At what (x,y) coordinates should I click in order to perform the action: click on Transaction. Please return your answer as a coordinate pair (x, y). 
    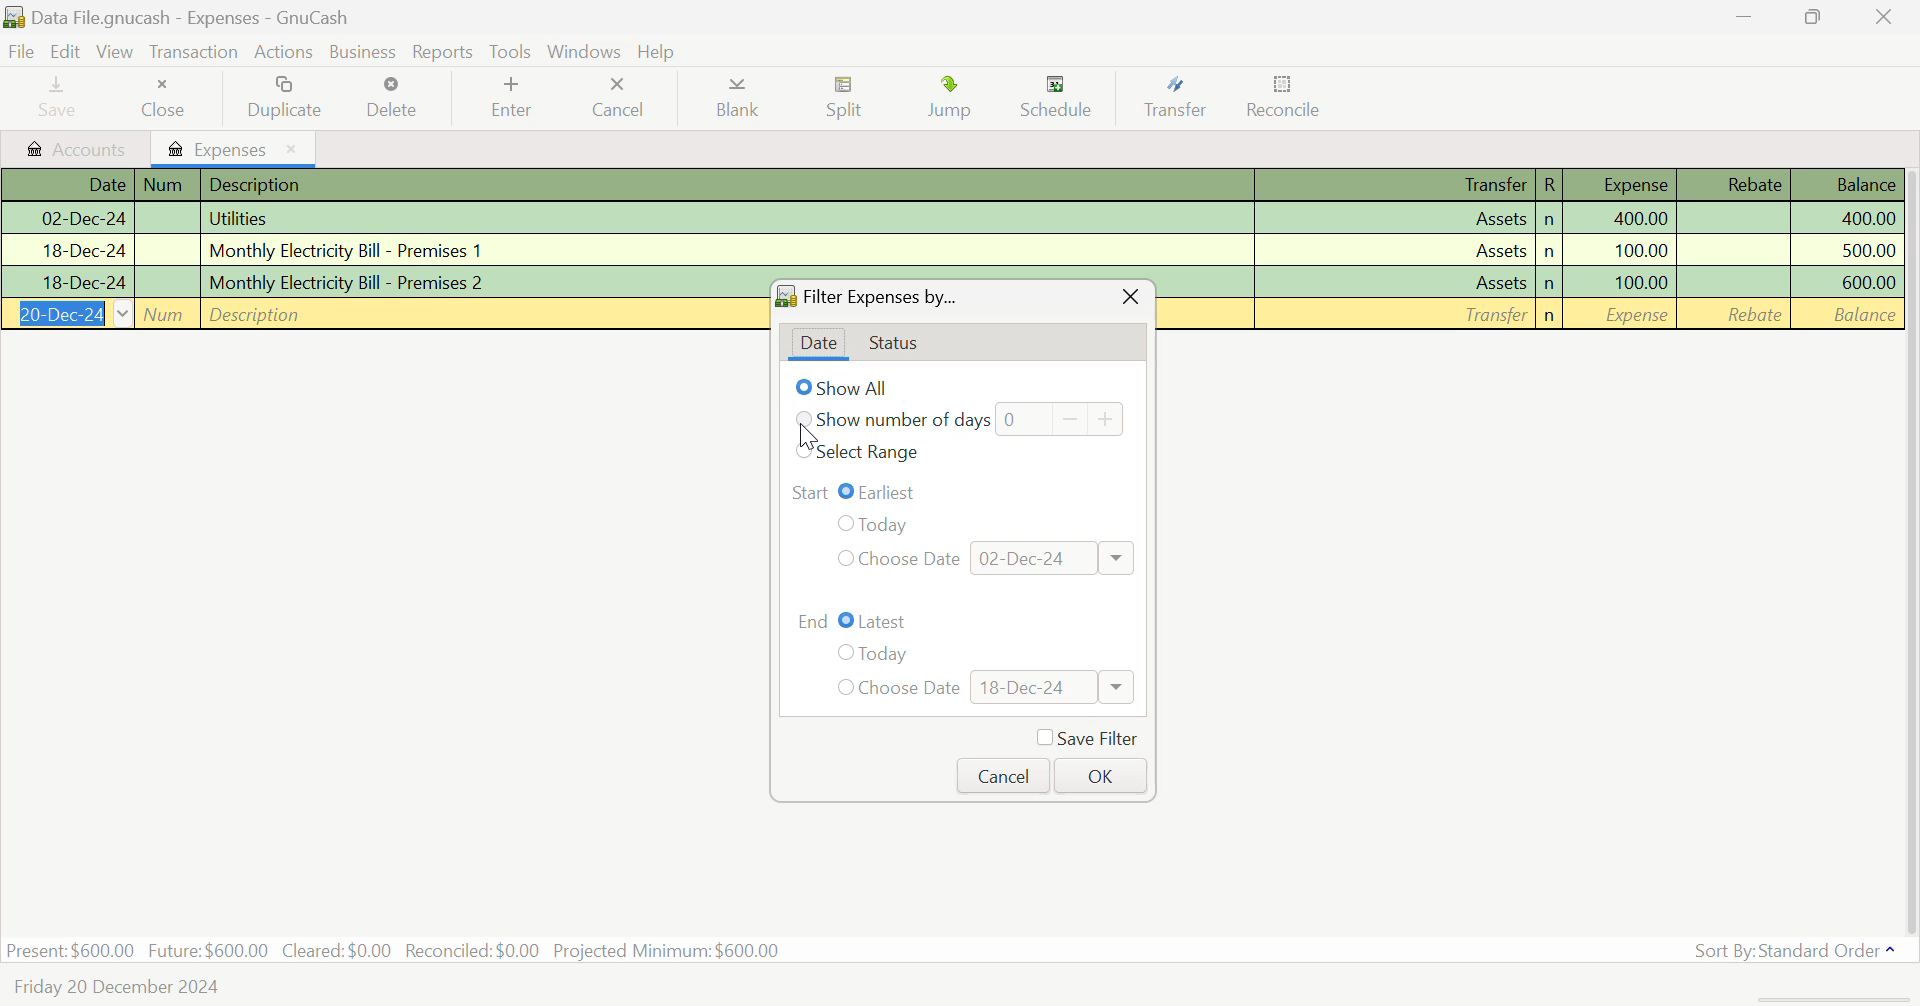
    Looking at the image, I should click on (191, 52).